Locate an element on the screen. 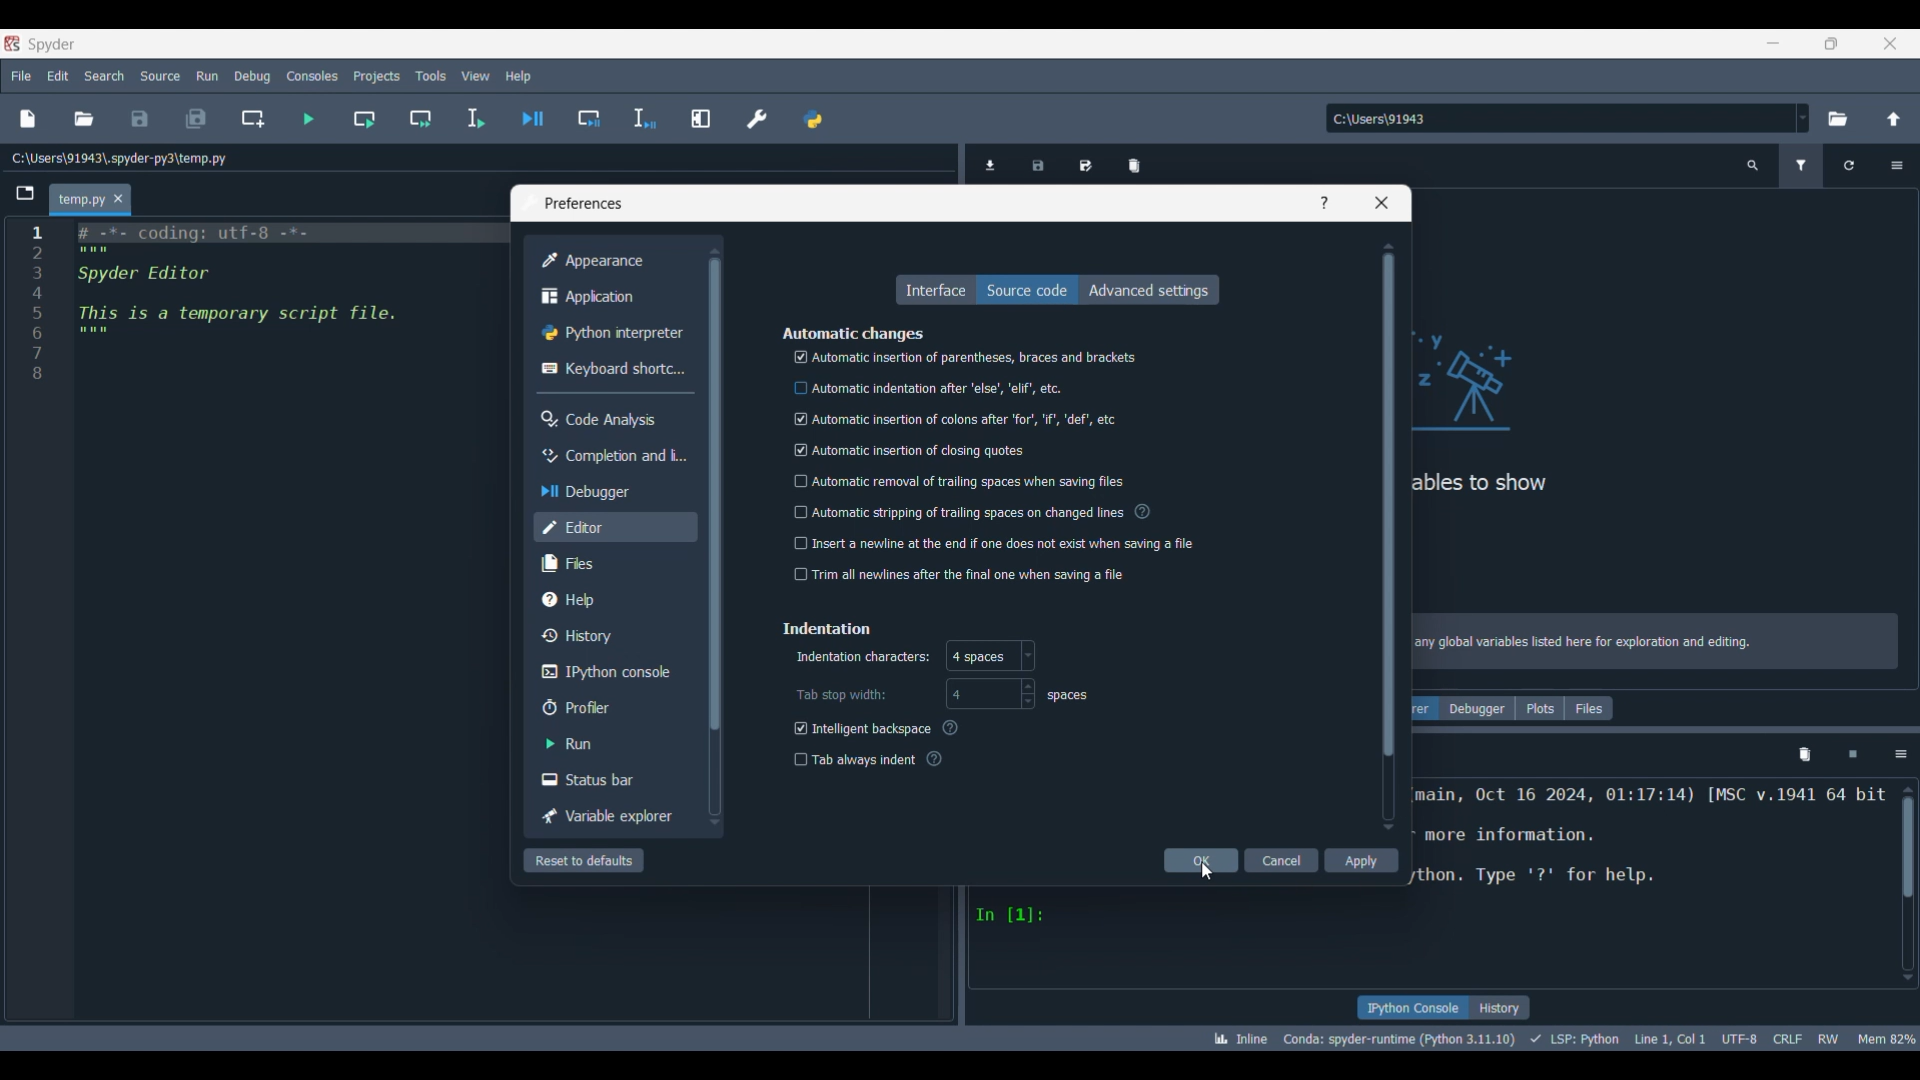  Help is located at coordinates (1324, 202).